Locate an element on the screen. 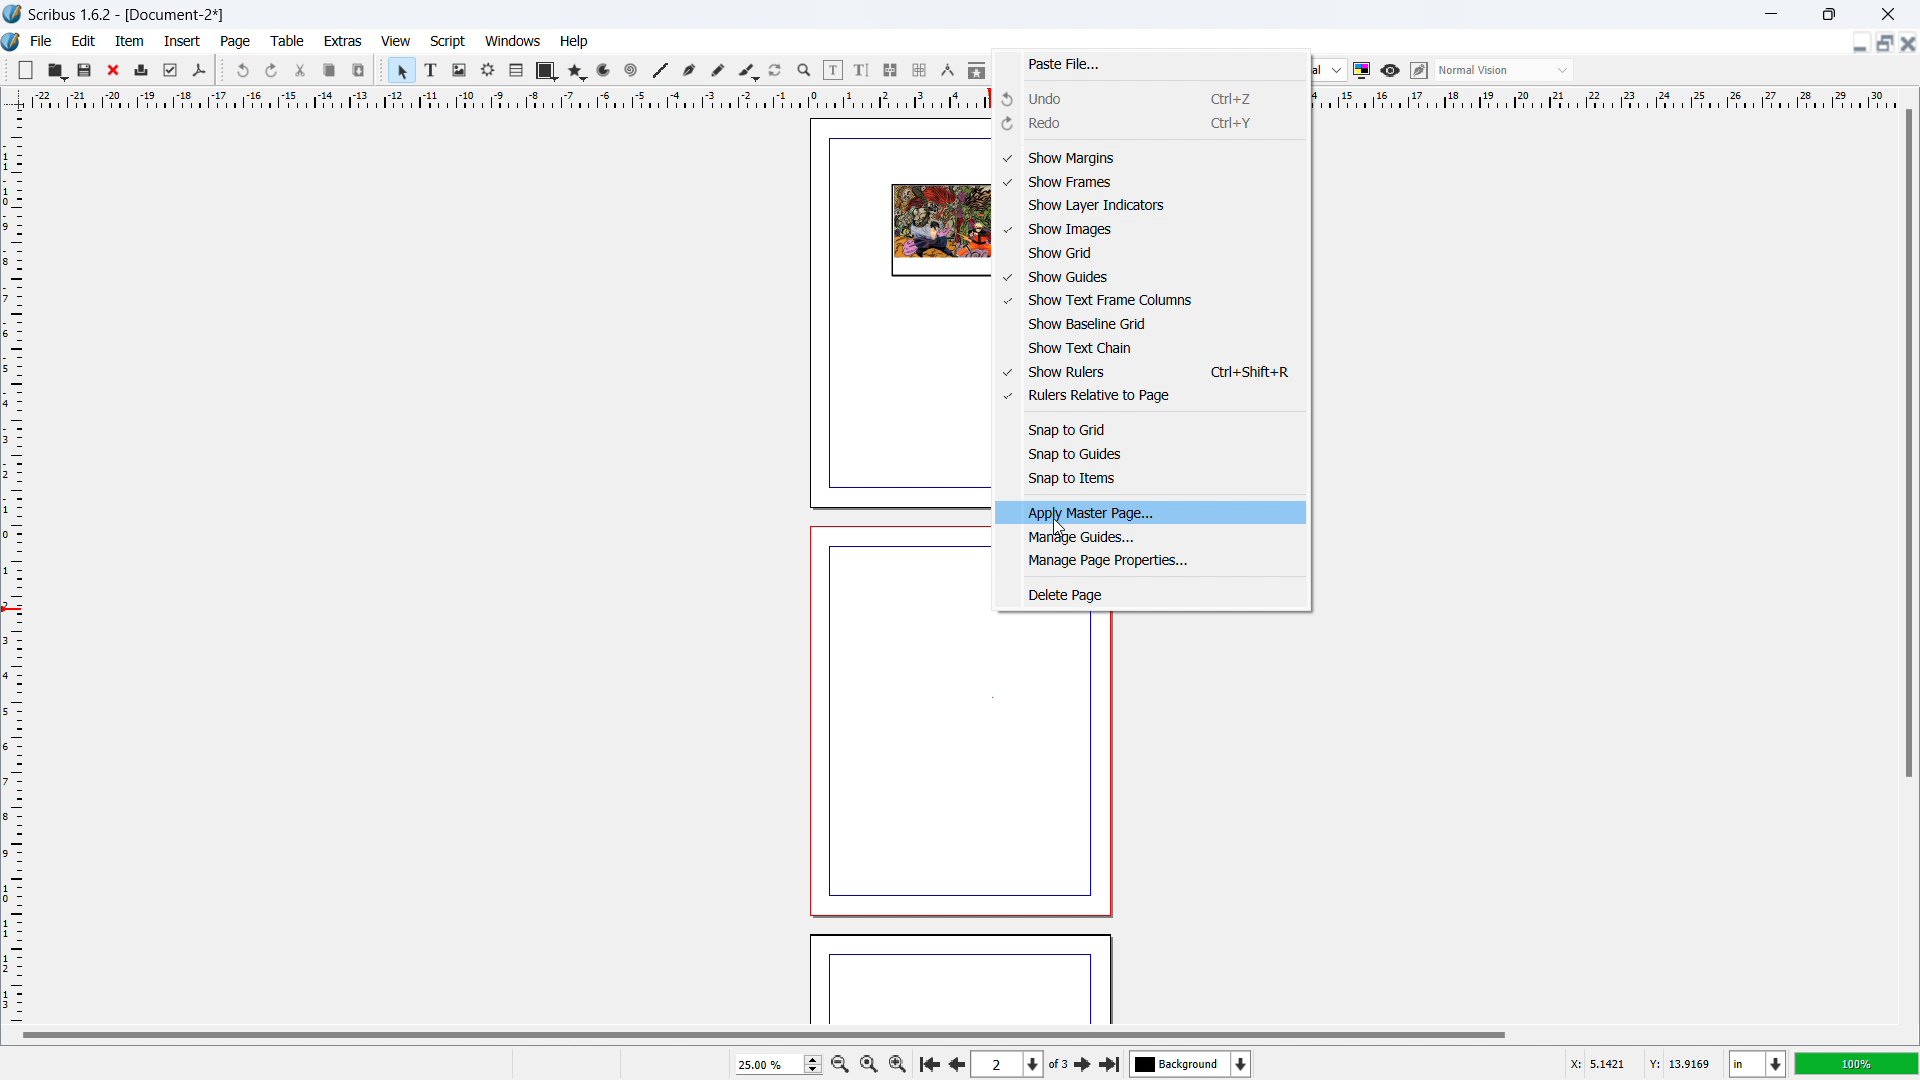  vertical scroll bar is located at coordinates (1906, 447).